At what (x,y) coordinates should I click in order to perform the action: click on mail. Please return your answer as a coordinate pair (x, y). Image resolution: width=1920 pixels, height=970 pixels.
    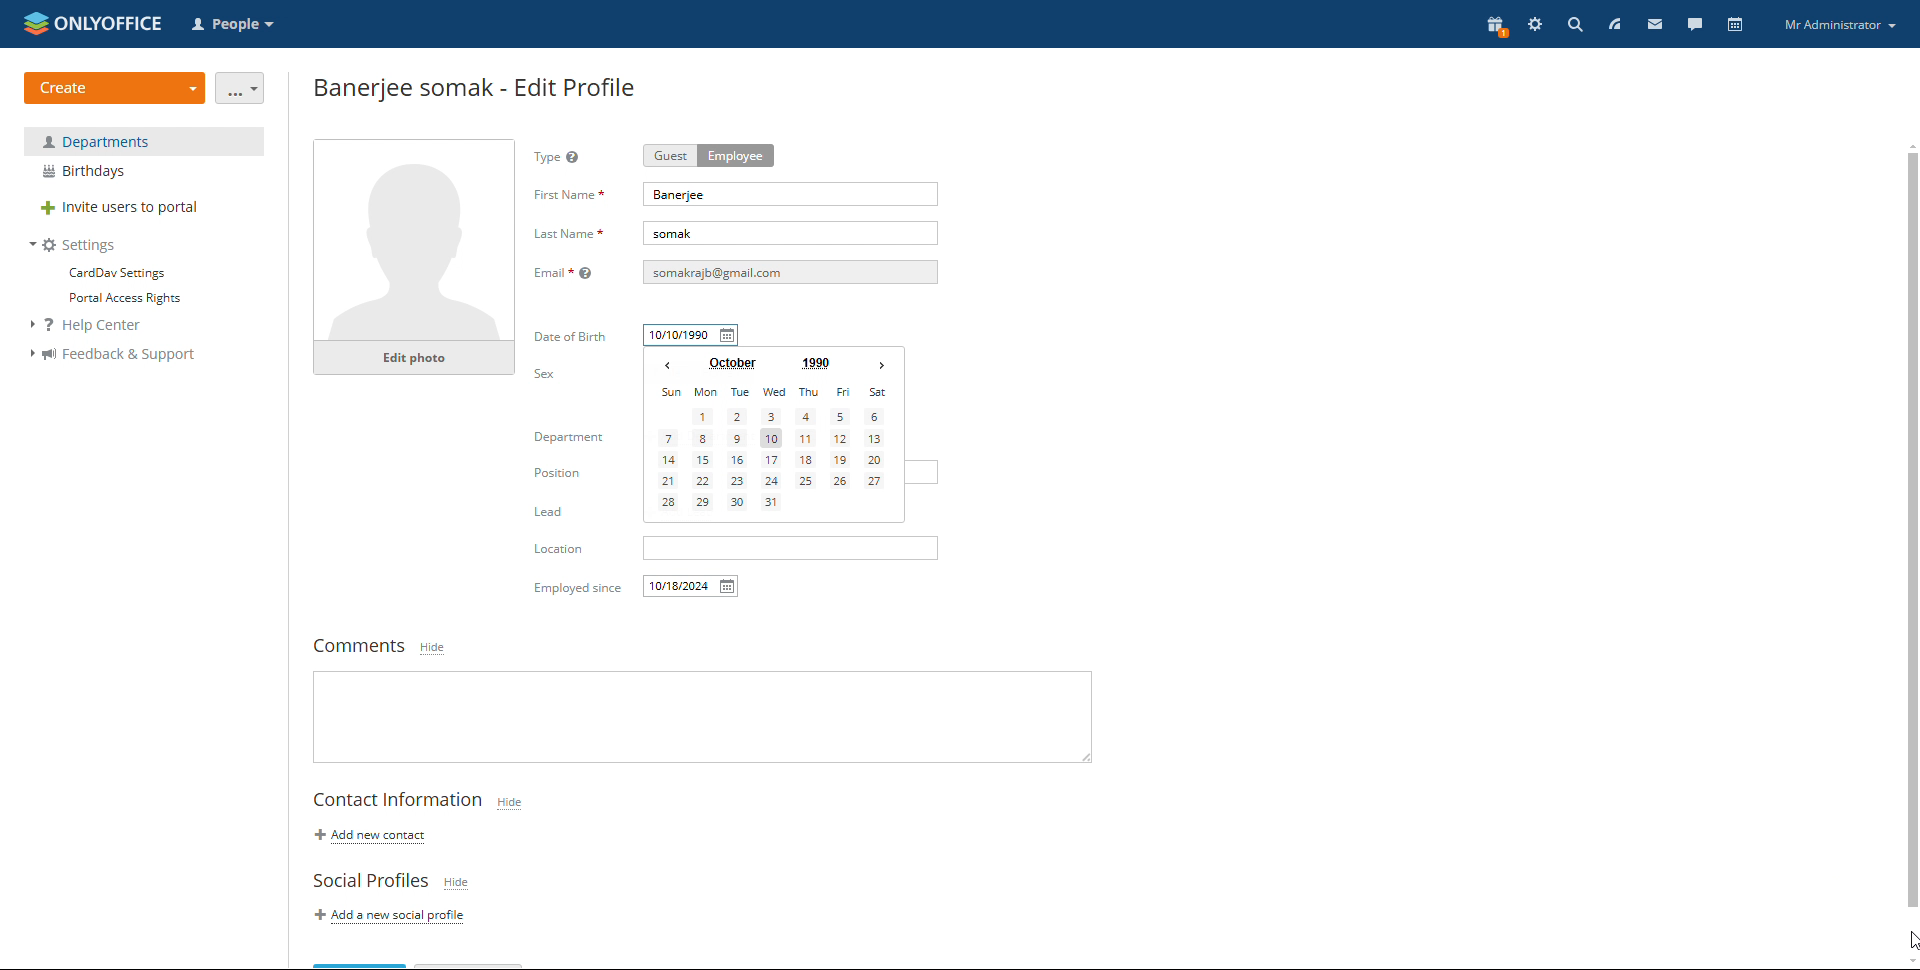
    Looking at the image, I should click on (1653, 24).